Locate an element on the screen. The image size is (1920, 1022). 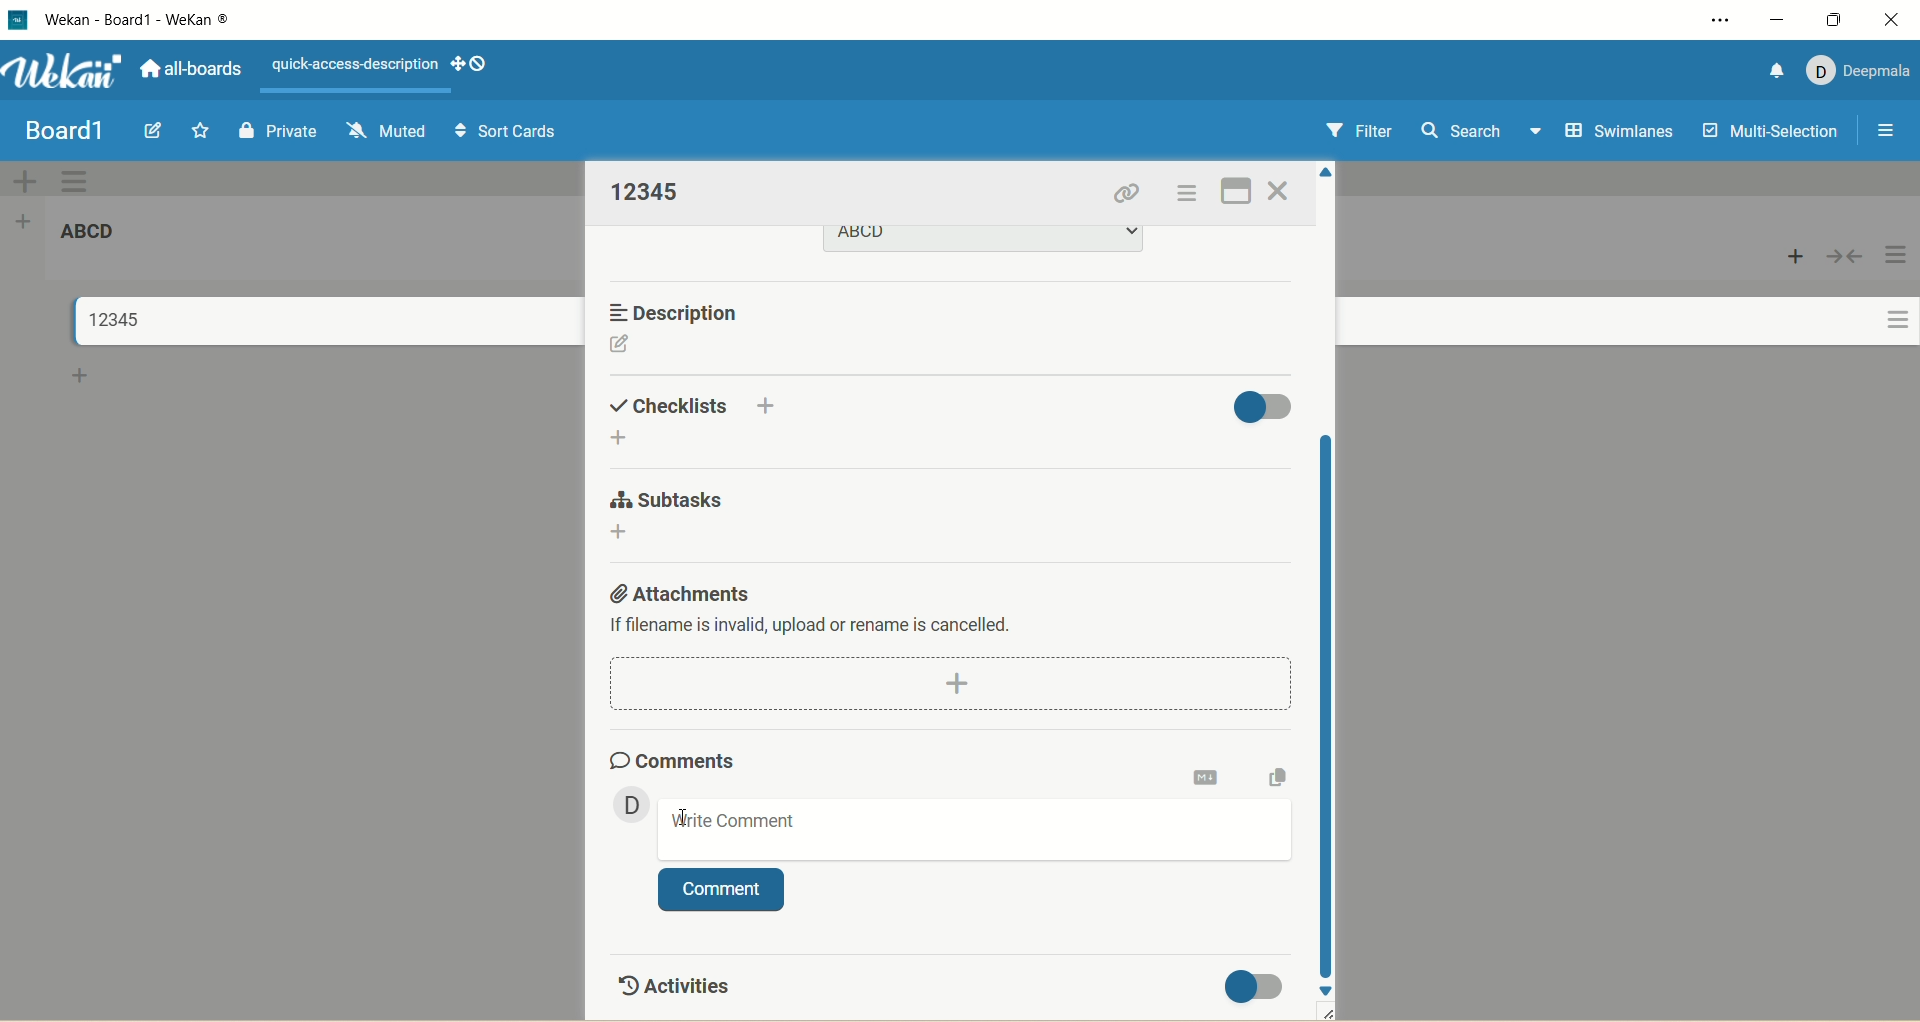
markdown is located at coordinates (1207, 774).